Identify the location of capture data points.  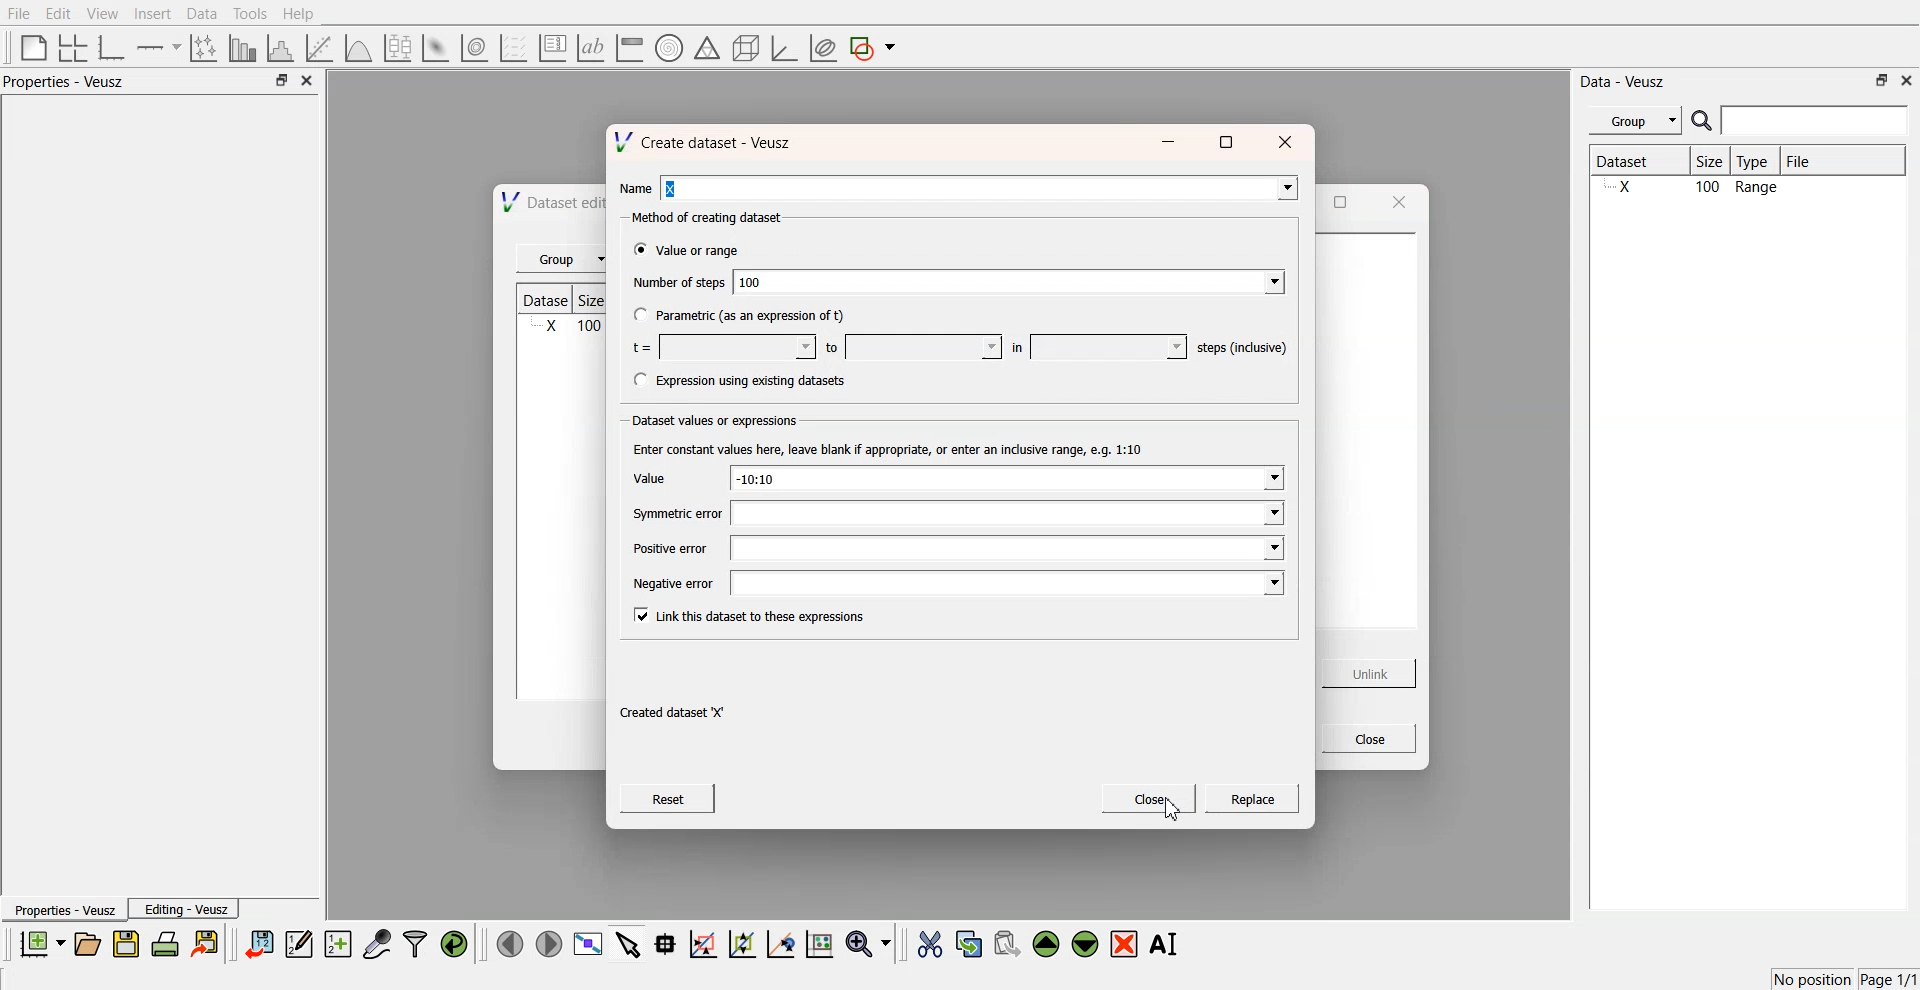
(378, 945).